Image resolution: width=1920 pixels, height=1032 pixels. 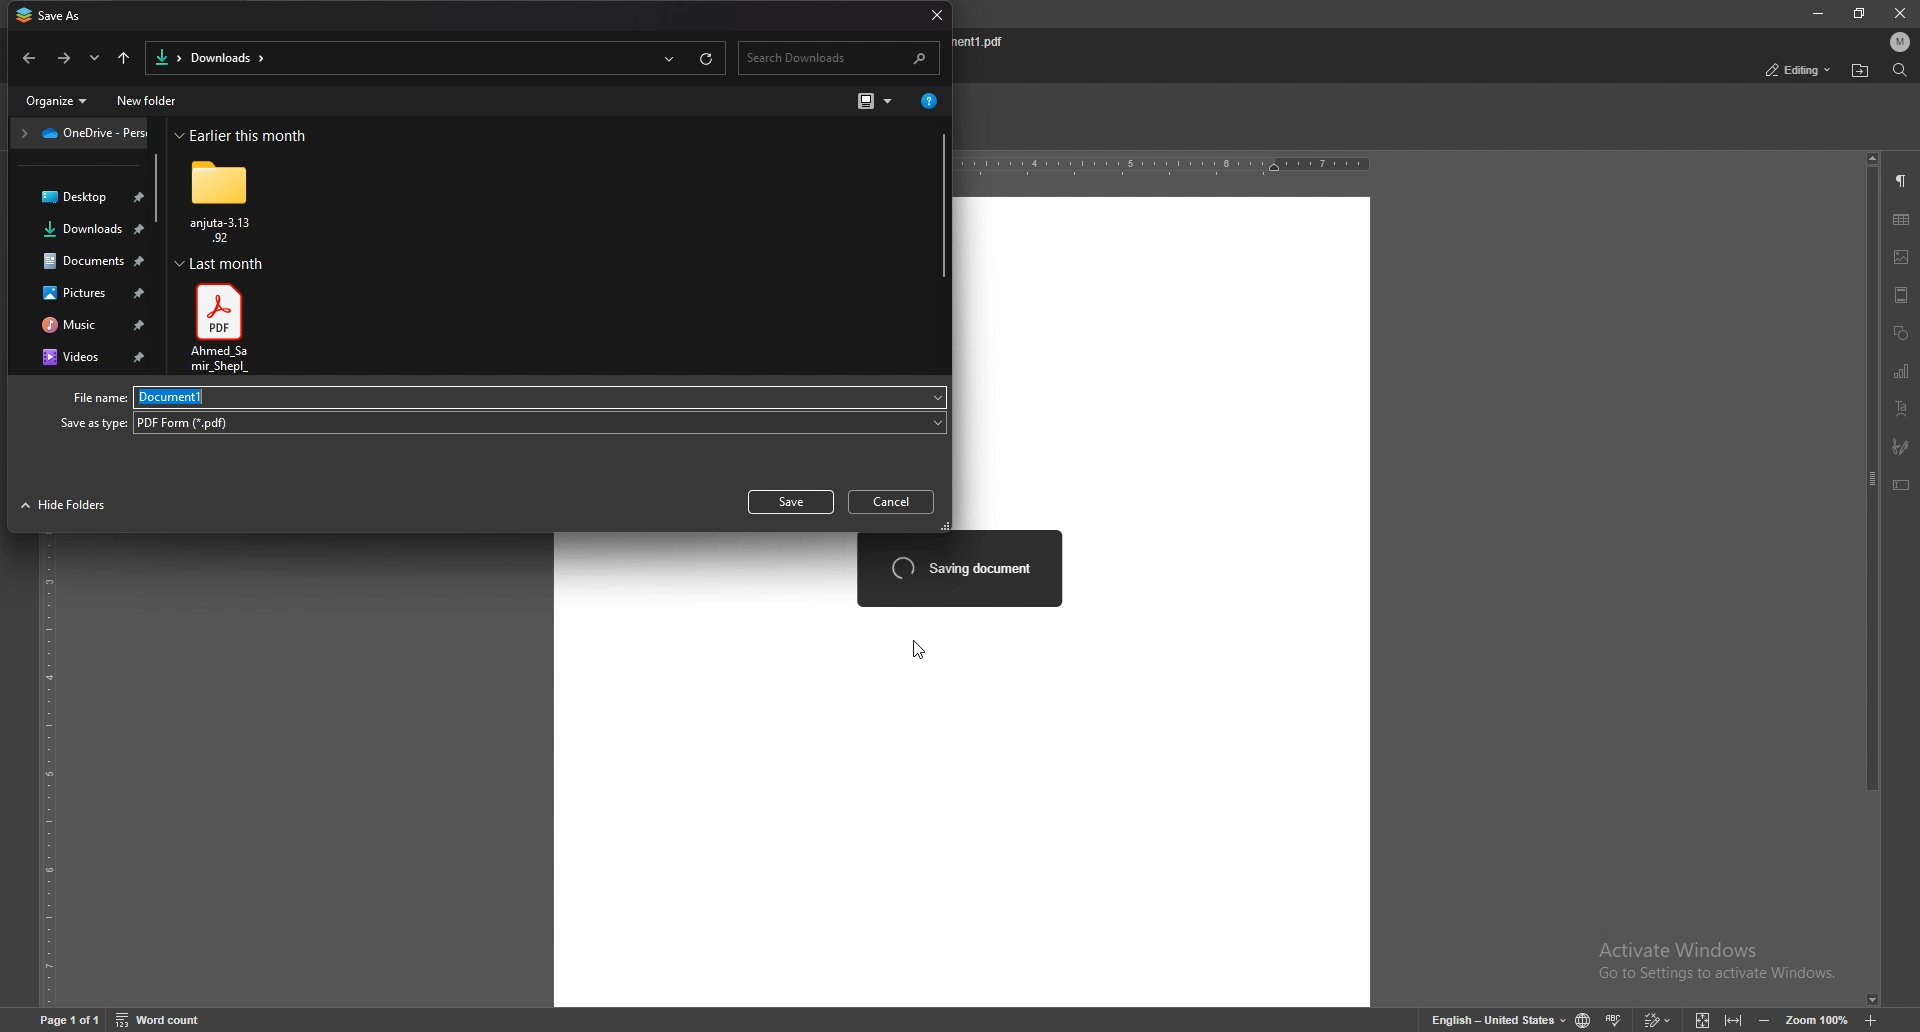 I want to click on documents, so click(x=88, y=260).